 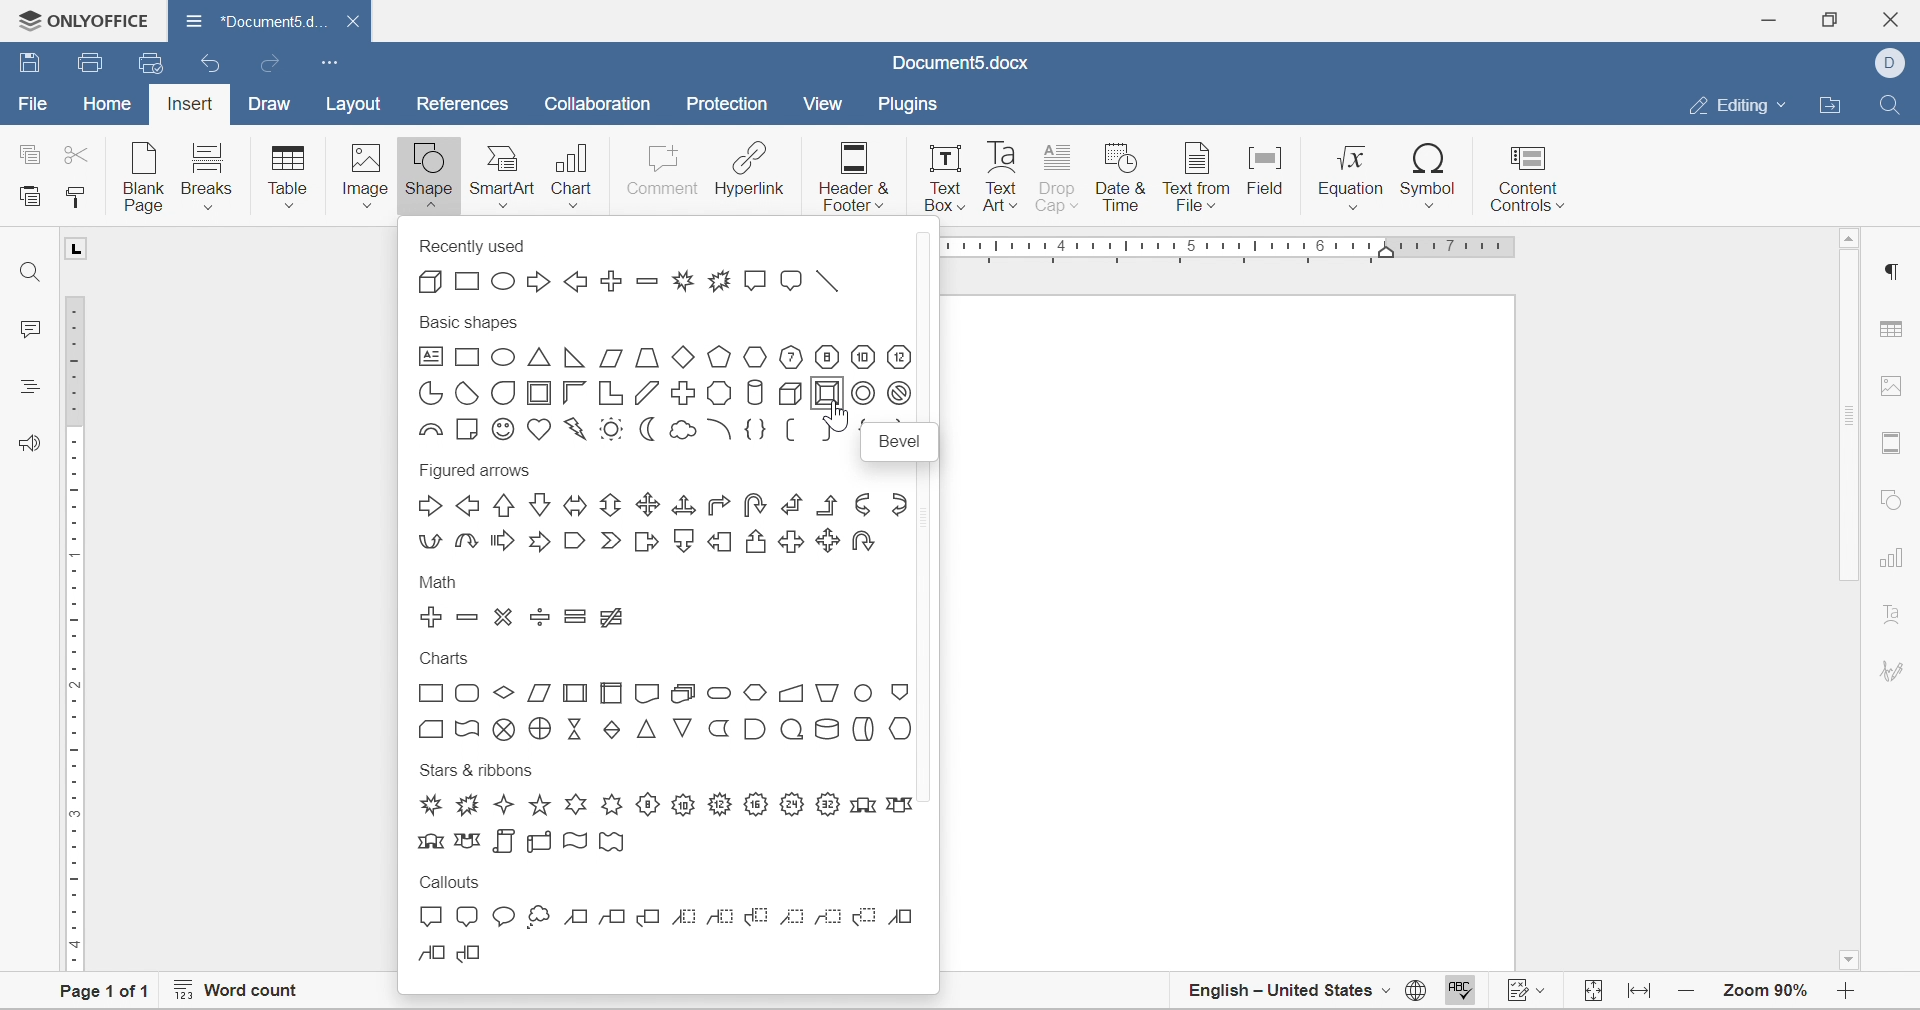 What do you see at coordinates (74, 629) in the screenshot?
I see `ruler` at bounding box center [74, 629].